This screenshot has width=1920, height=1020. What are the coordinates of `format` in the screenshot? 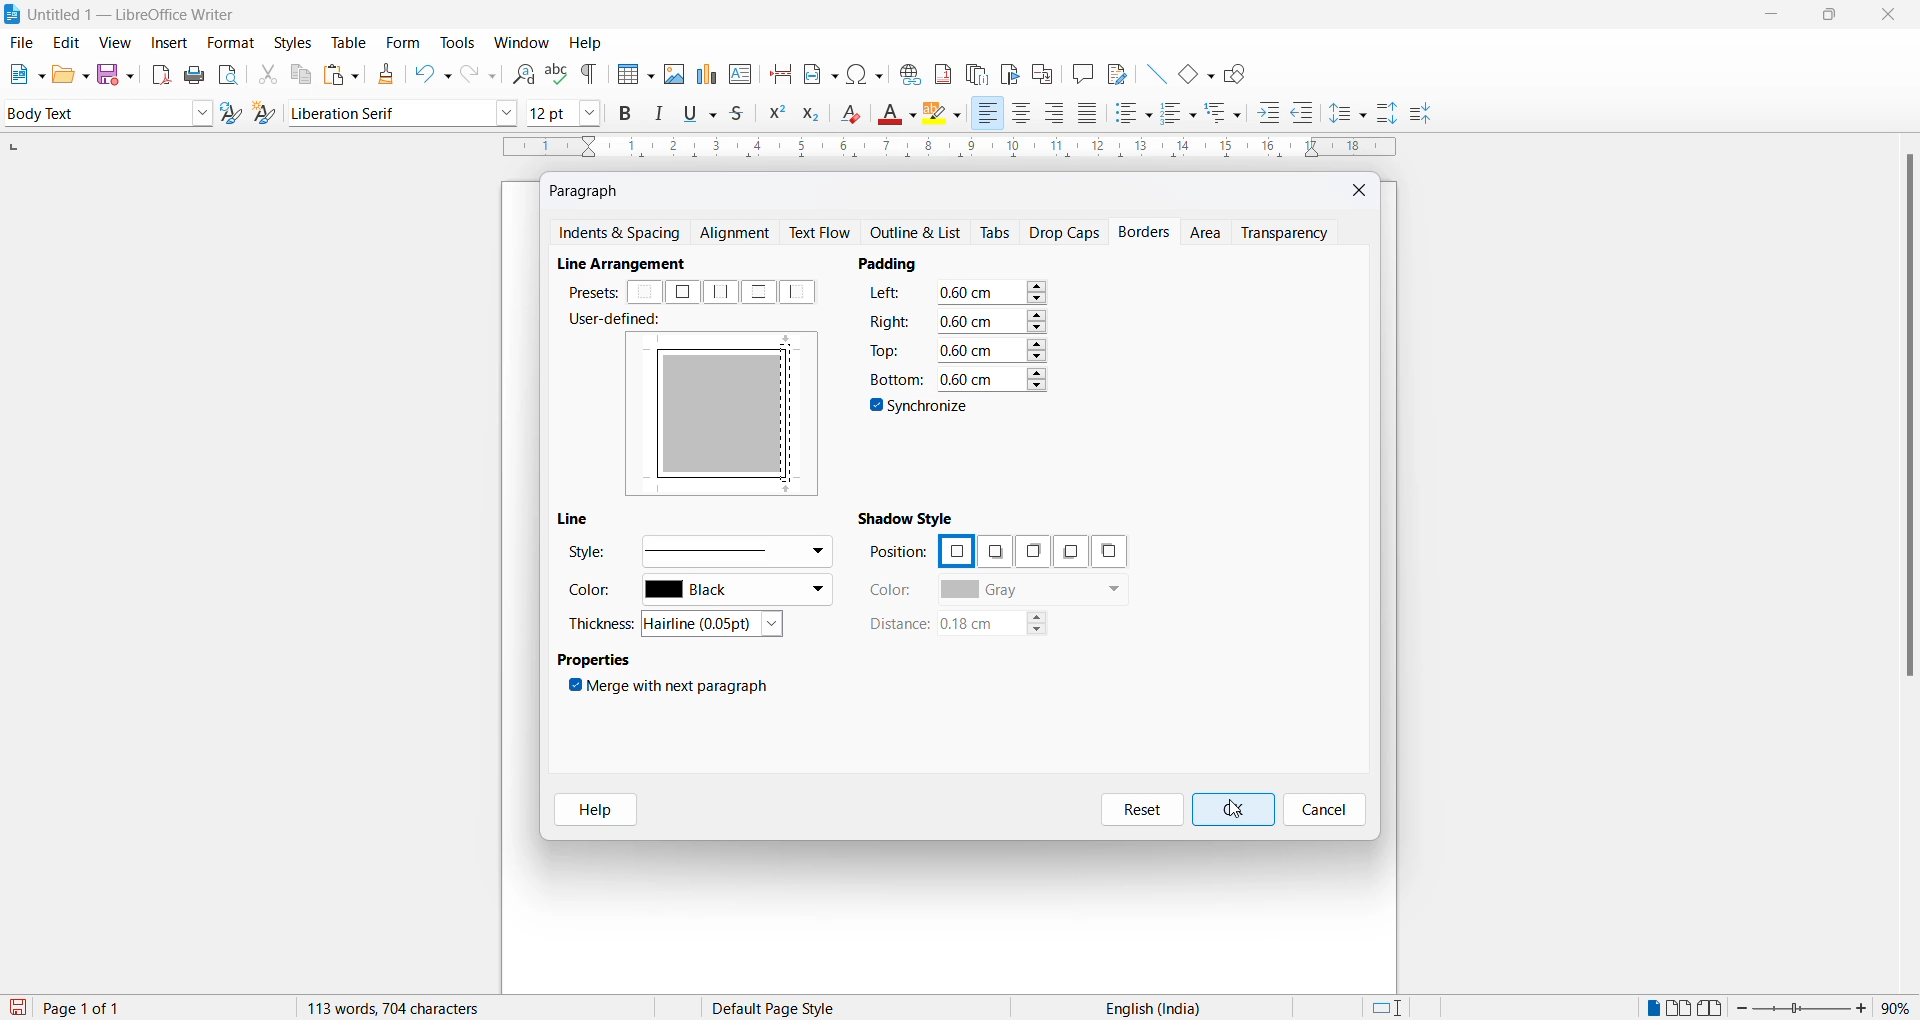 It's located at (226, 44).